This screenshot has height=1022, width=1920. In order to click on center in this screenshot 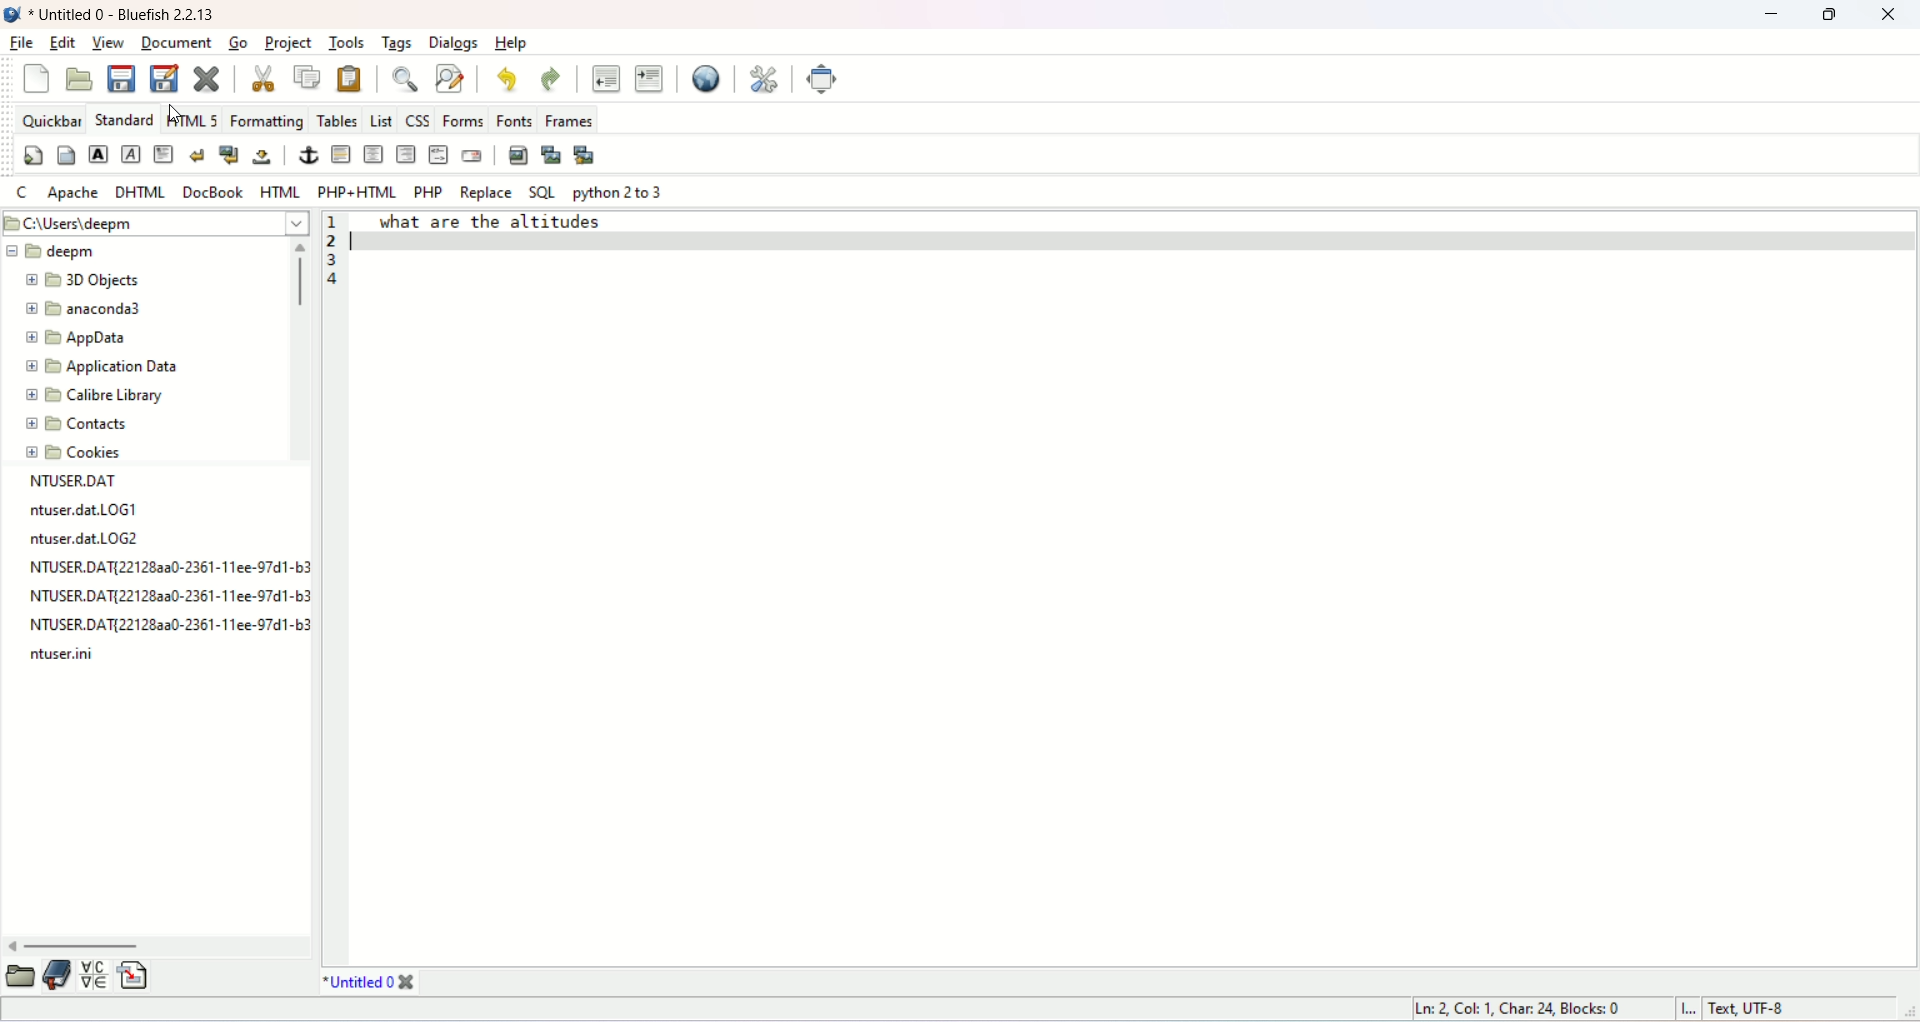, I will do `click(374, 155)`.